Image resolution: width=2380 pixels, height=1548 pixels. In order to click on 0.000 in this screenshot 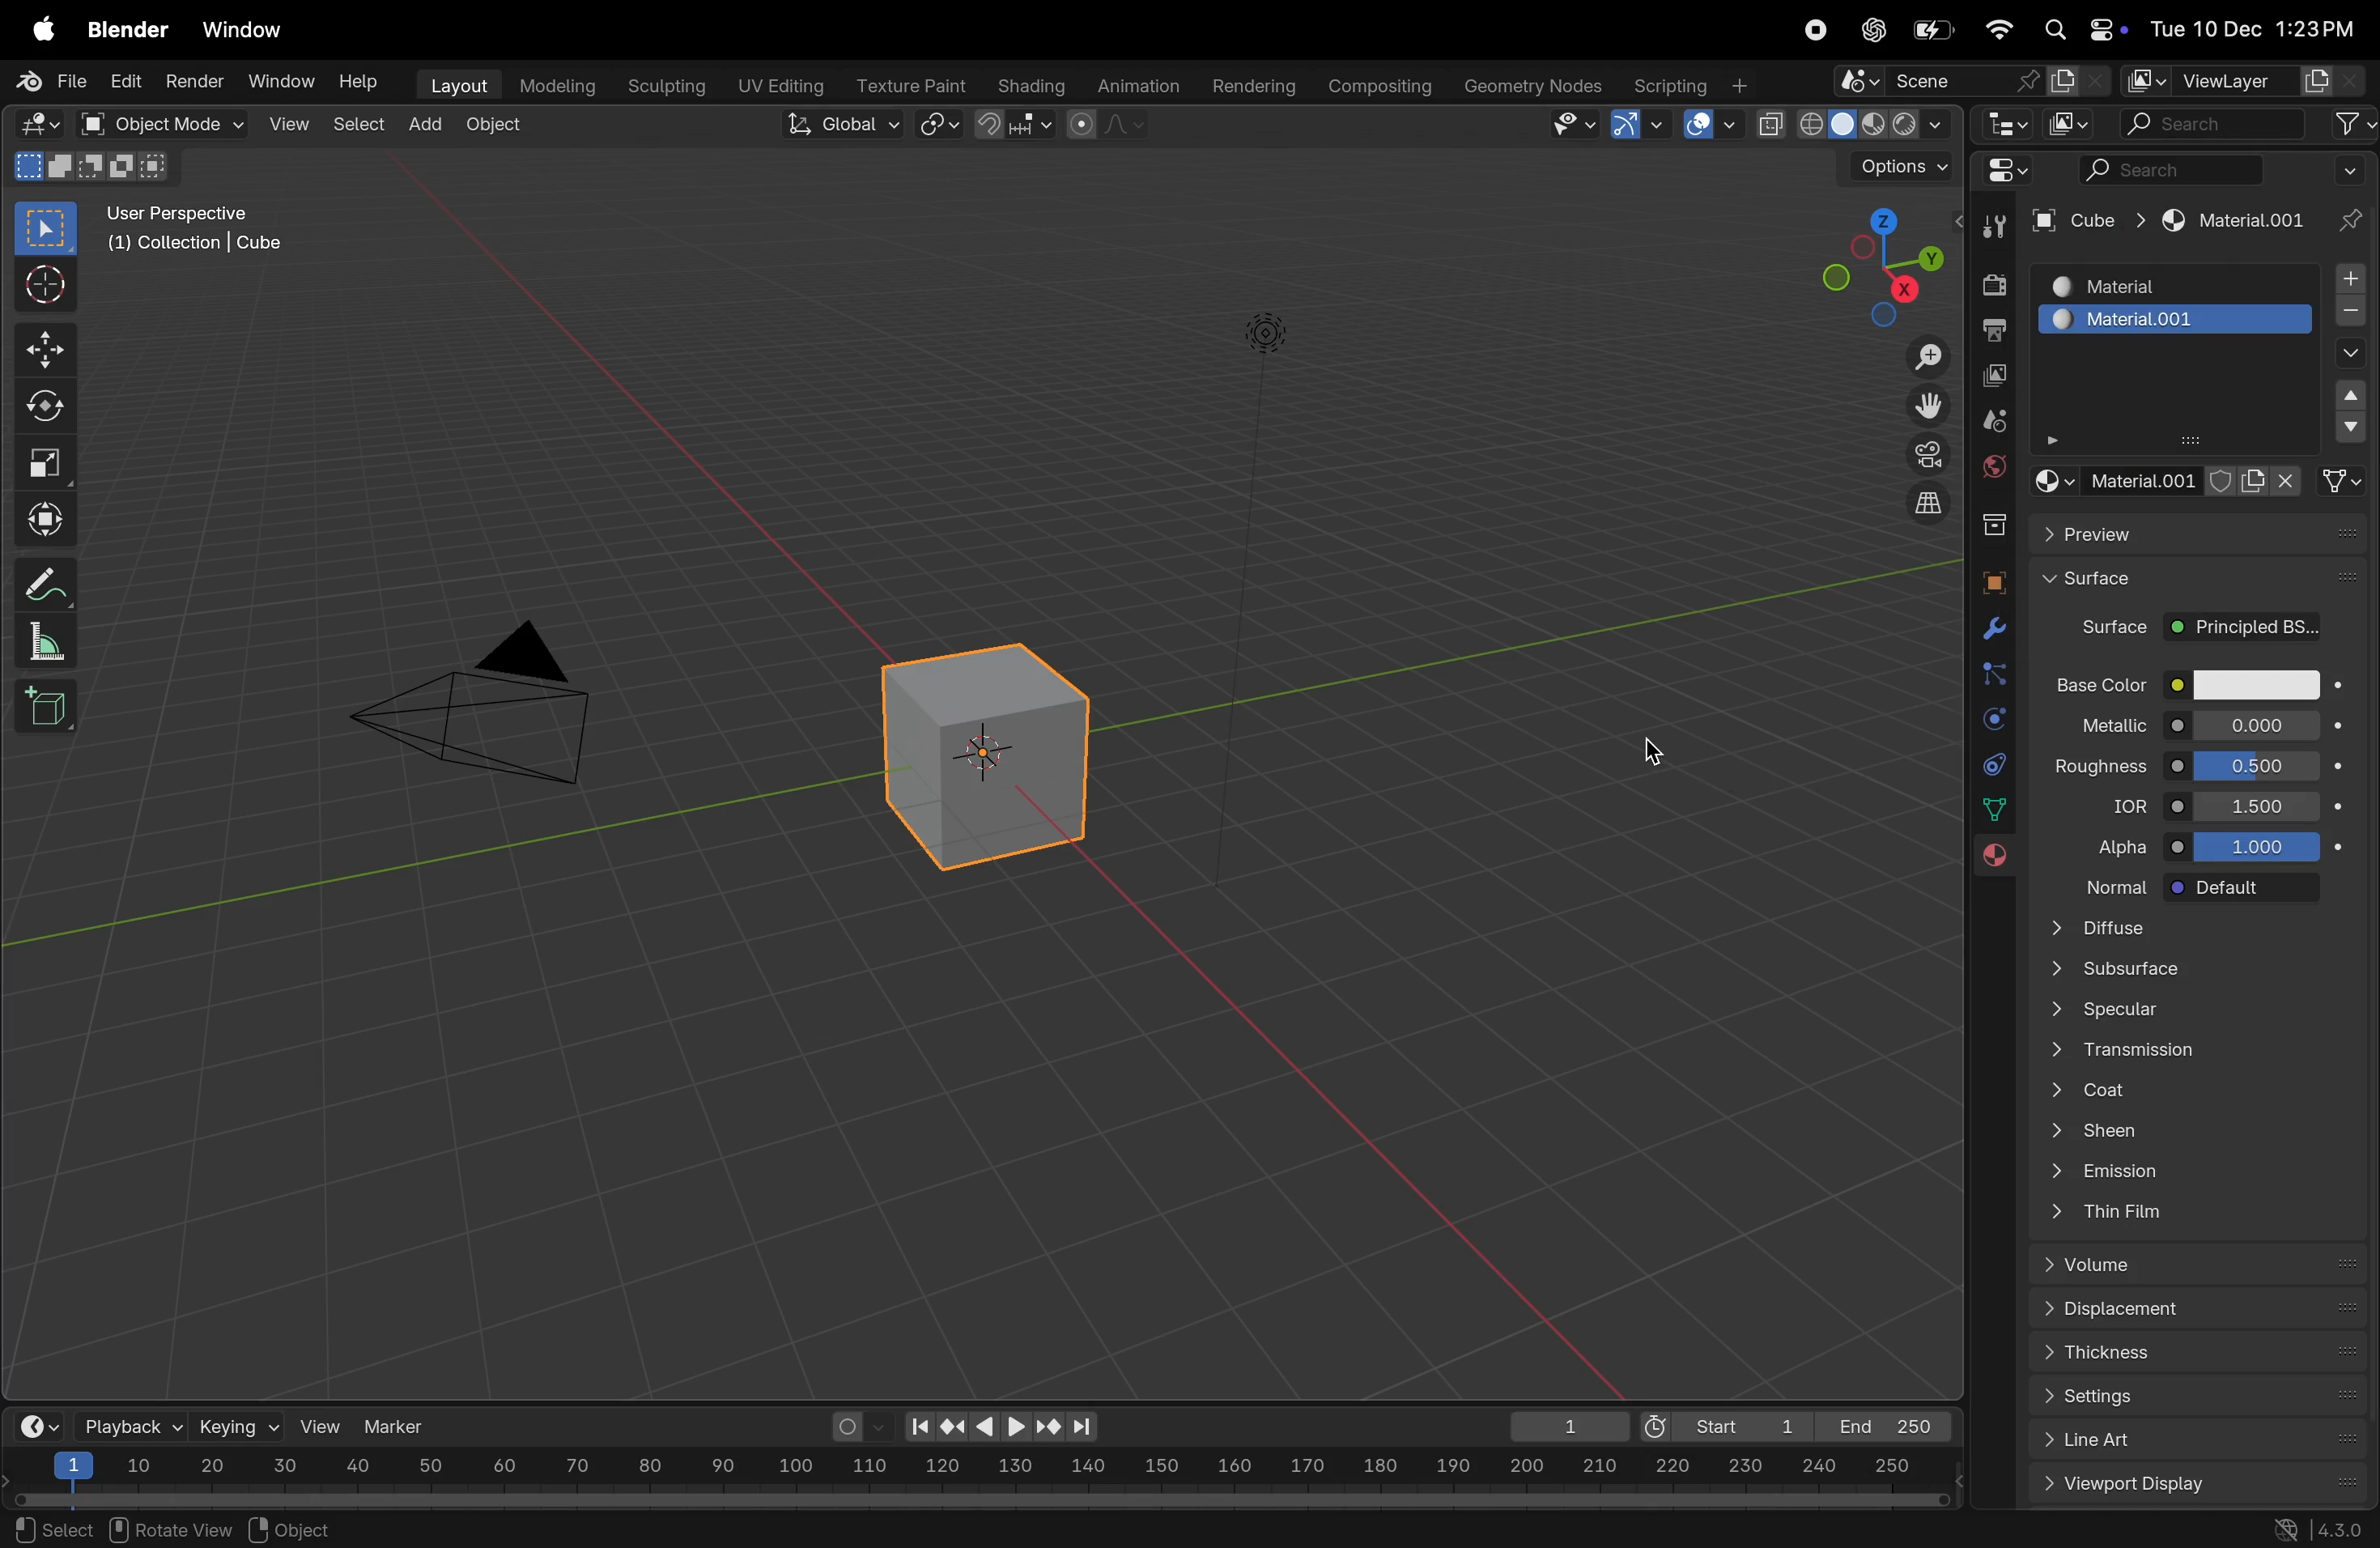, I will do `click(2260, 763)`.